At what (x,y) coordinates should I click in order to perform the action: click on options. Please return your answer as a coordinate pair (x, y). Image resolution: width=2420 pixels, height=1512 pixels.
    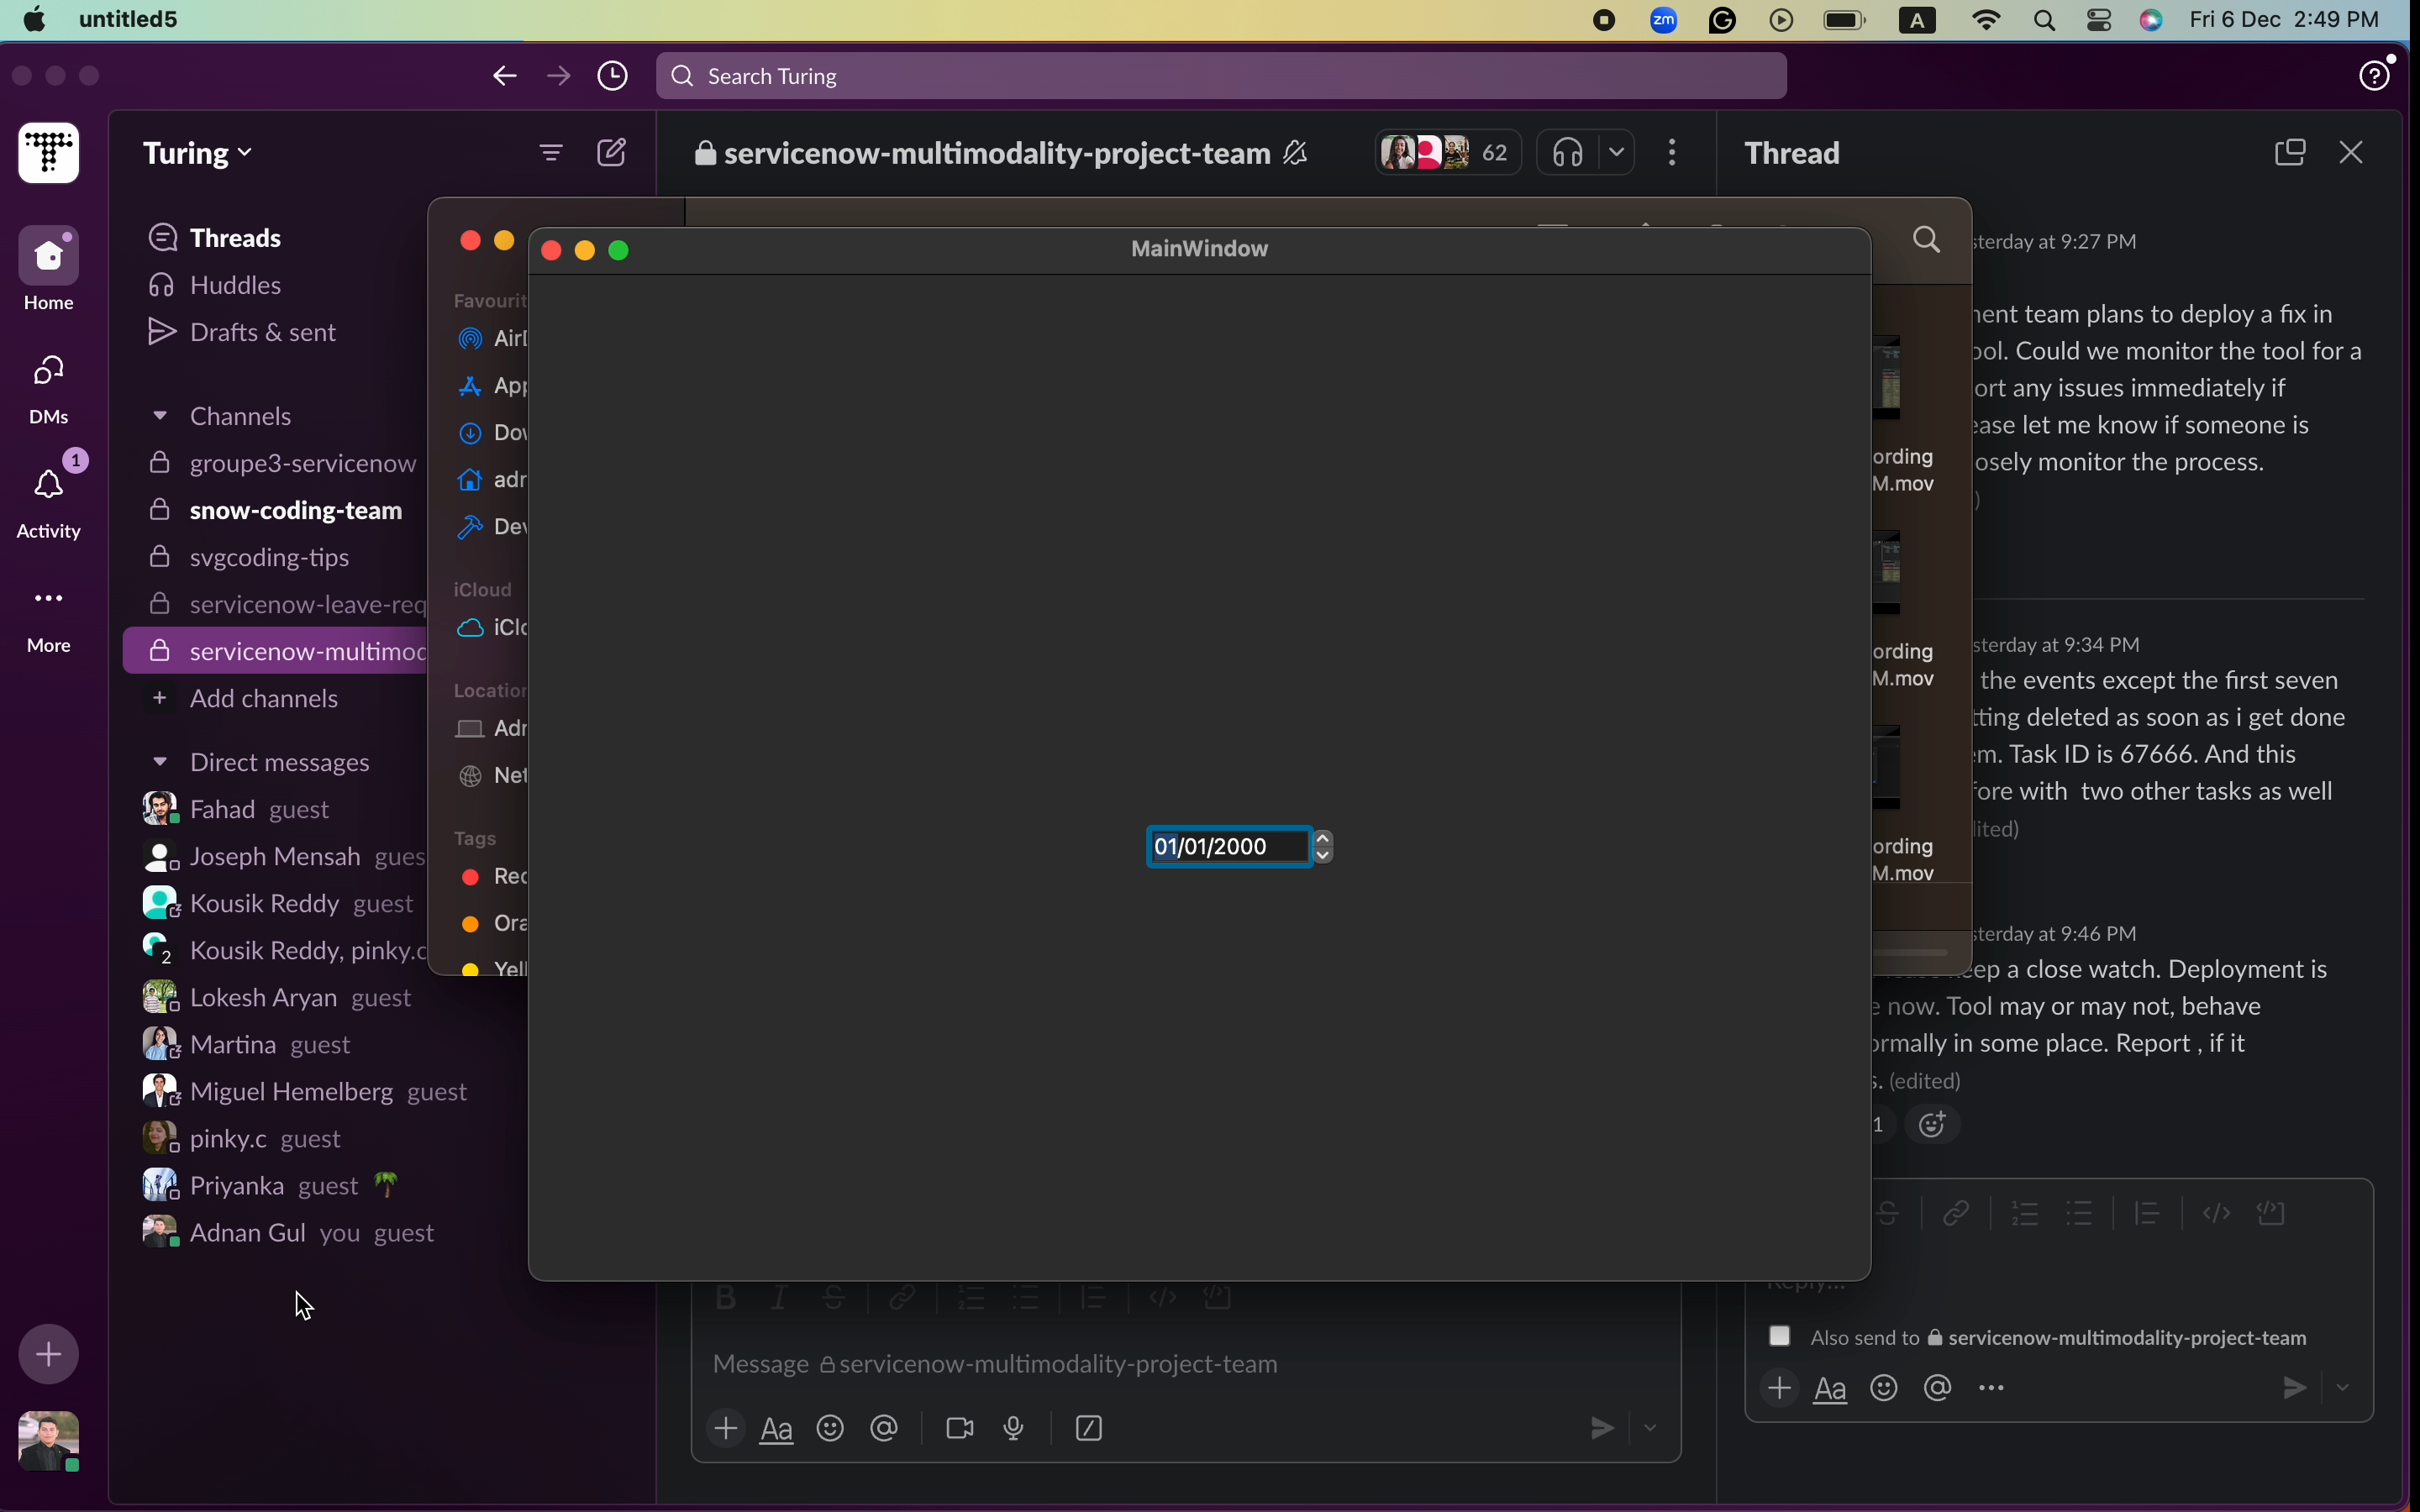
    Looking at the image, I should click on (1676, 153).